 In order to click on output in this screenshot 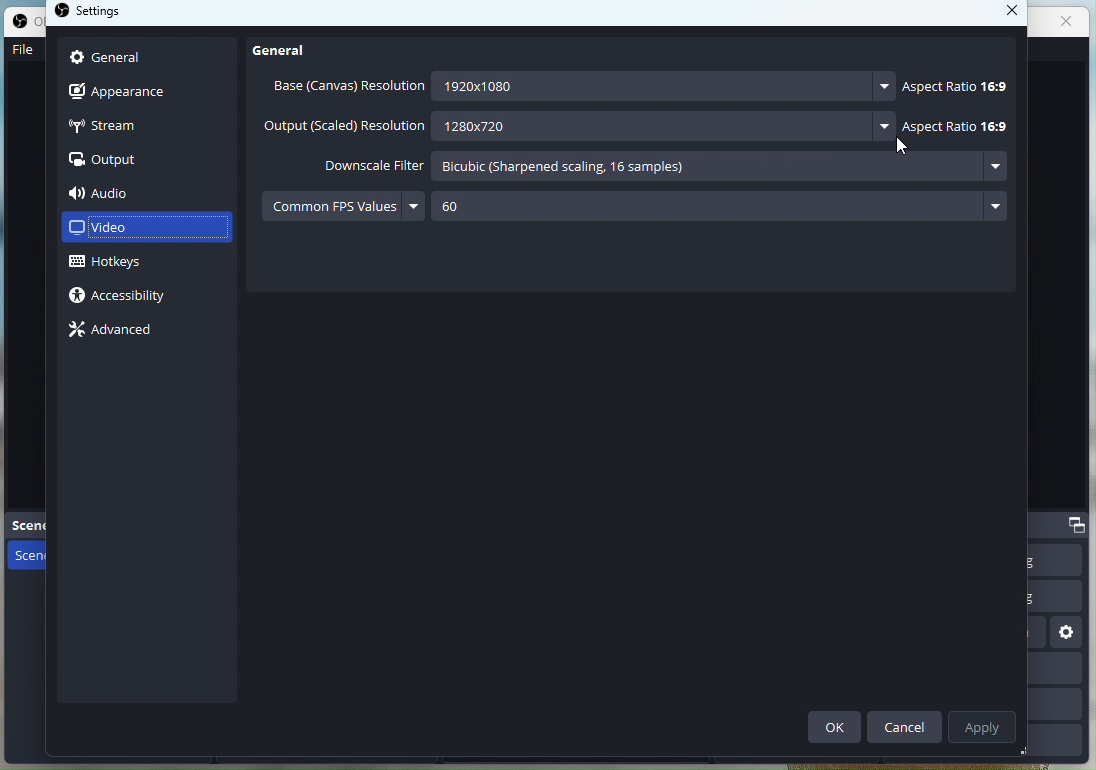, I will do `click(108, 161)`.